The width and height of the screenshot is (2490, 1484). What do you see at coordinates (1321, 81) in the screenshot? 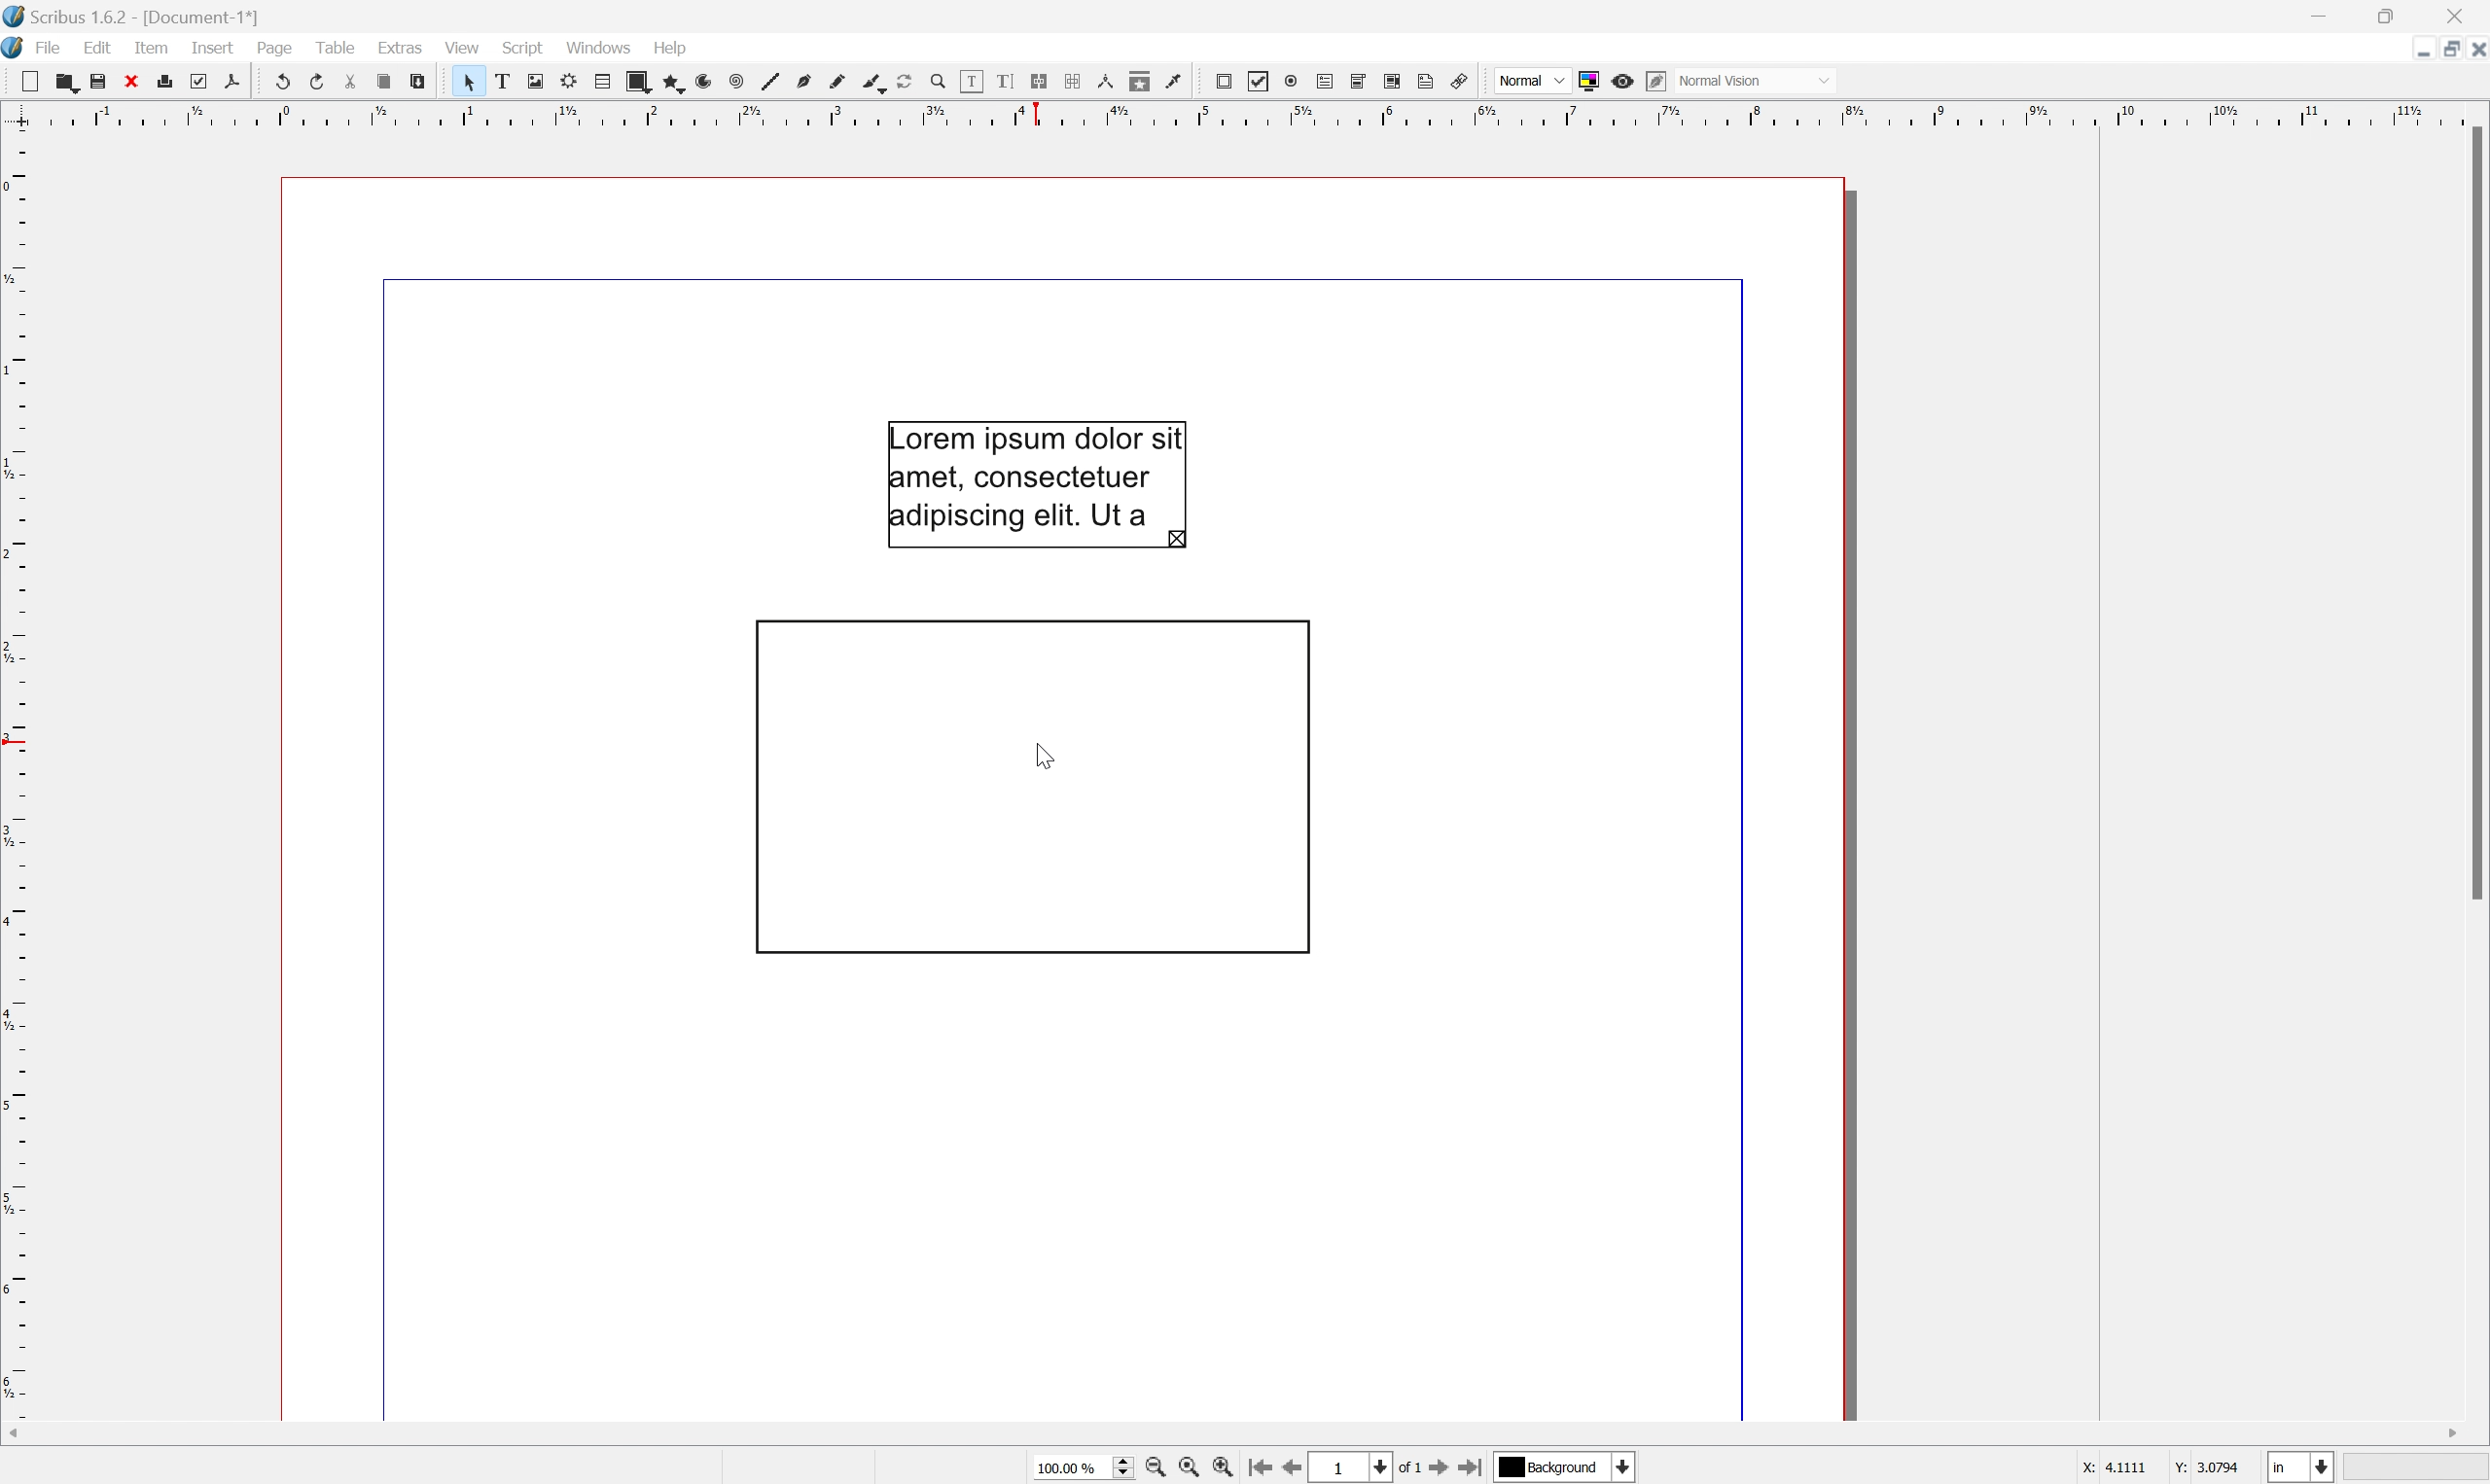
I see `PDF text field` at bounding box center [1321, 81].